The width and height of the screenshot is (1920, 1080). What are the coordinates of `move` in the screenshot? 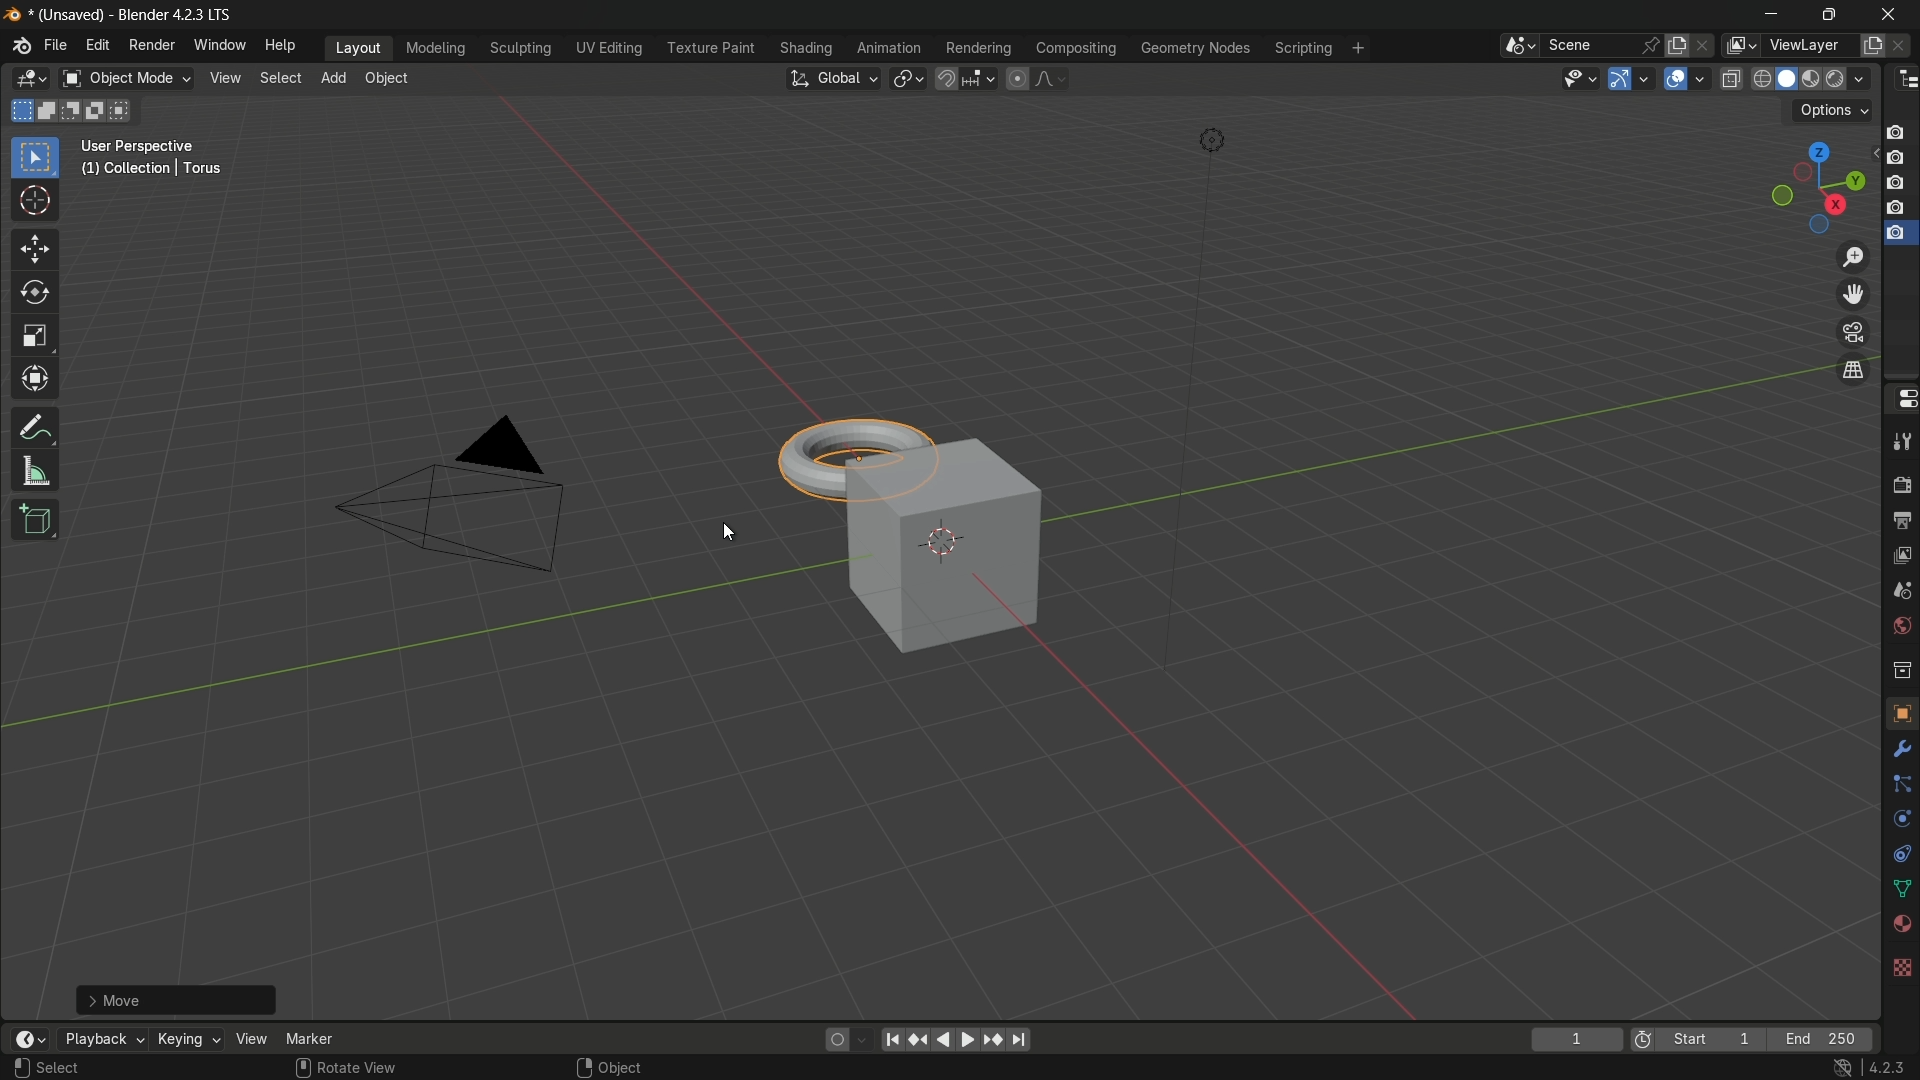 It's located at (36, 250).